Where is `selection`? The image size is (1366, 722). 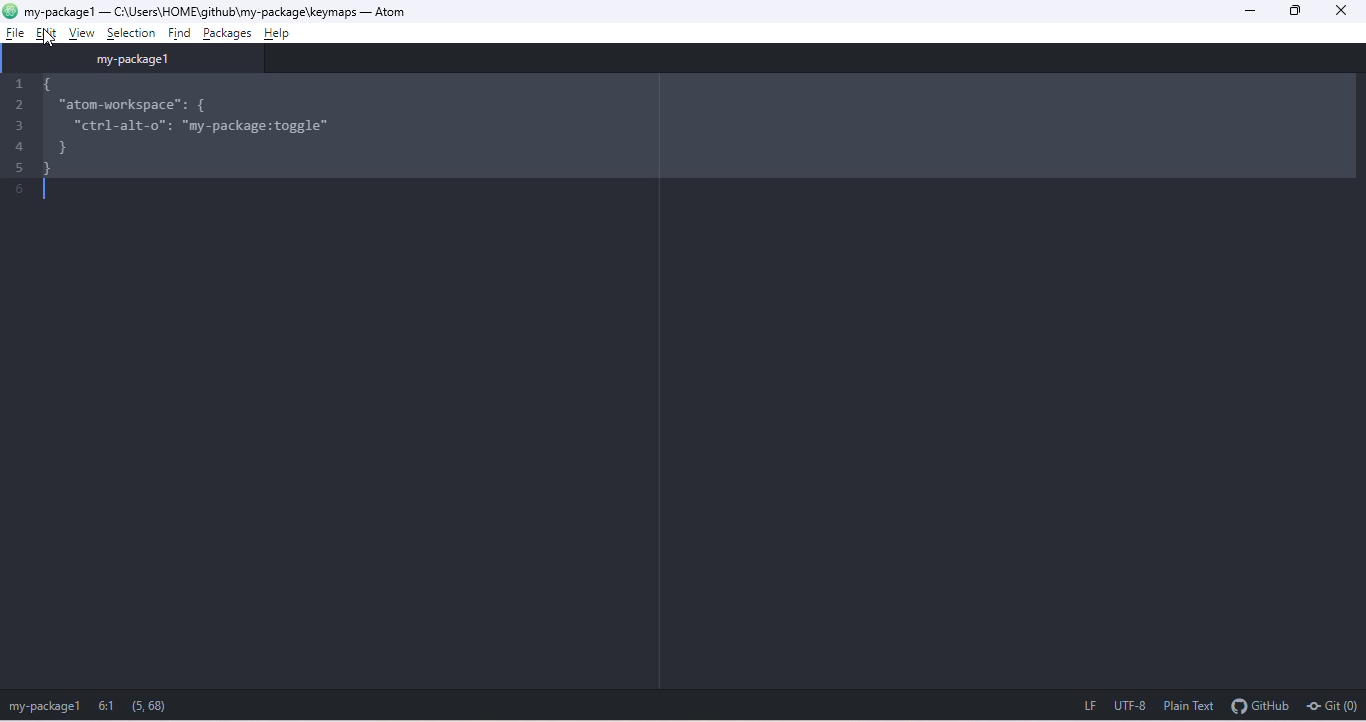
selection is located at coordinates (131, 31).